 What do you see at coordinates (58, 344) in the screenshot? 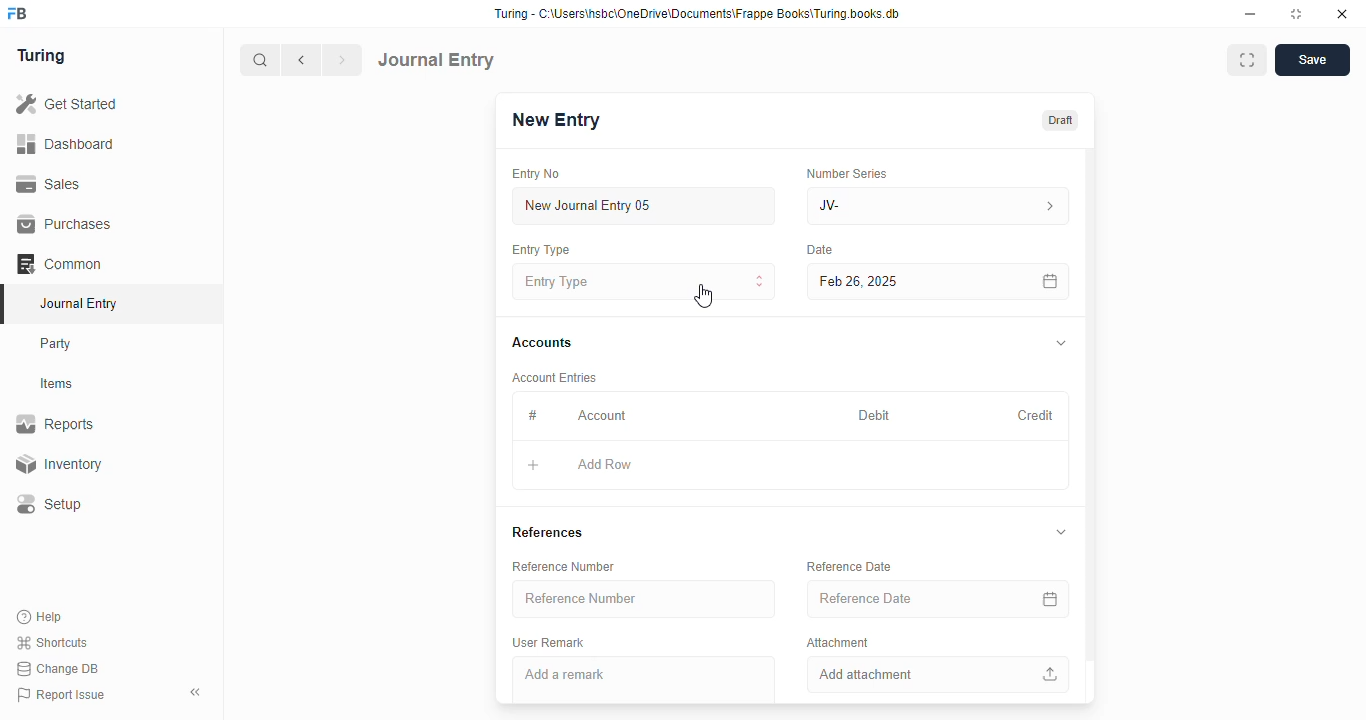
I see `party` at bounding box center [58, 344].